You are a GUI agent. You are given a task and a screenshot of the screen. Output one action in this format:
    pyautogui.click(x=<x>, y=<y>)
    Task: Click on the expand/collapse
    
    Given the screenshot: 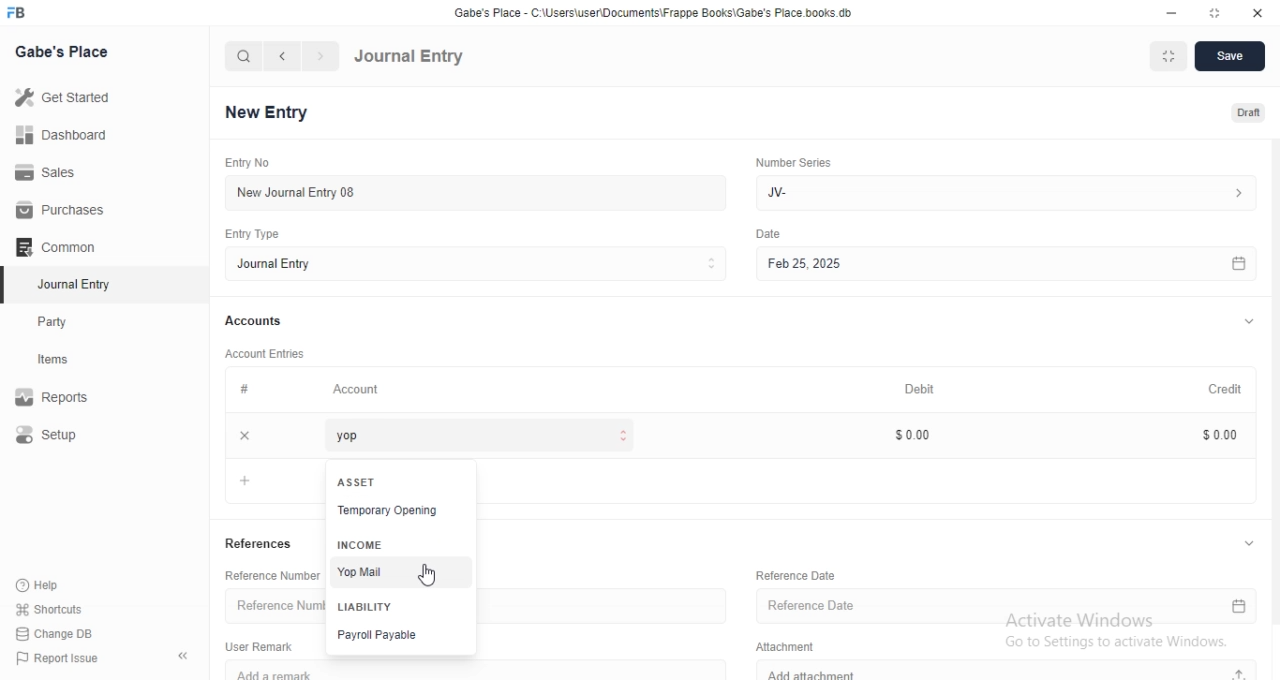 What is the action you would take?
    pyautogui.click(x=1248, y=543)
    